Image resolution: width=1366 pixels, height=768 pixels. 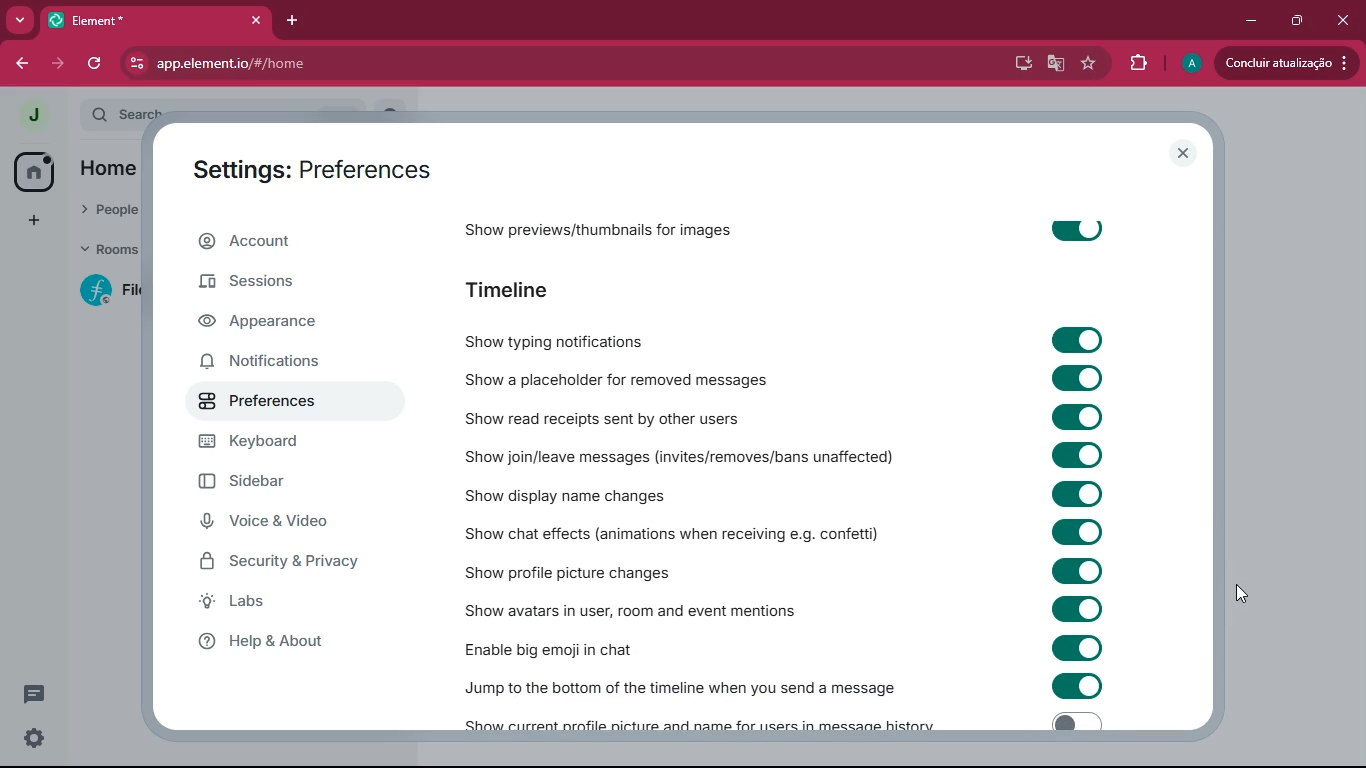 What do you see at coordinates (1076, 492) in the screenshot?
I see `toggle on ` at bounding box center [1076, 492].